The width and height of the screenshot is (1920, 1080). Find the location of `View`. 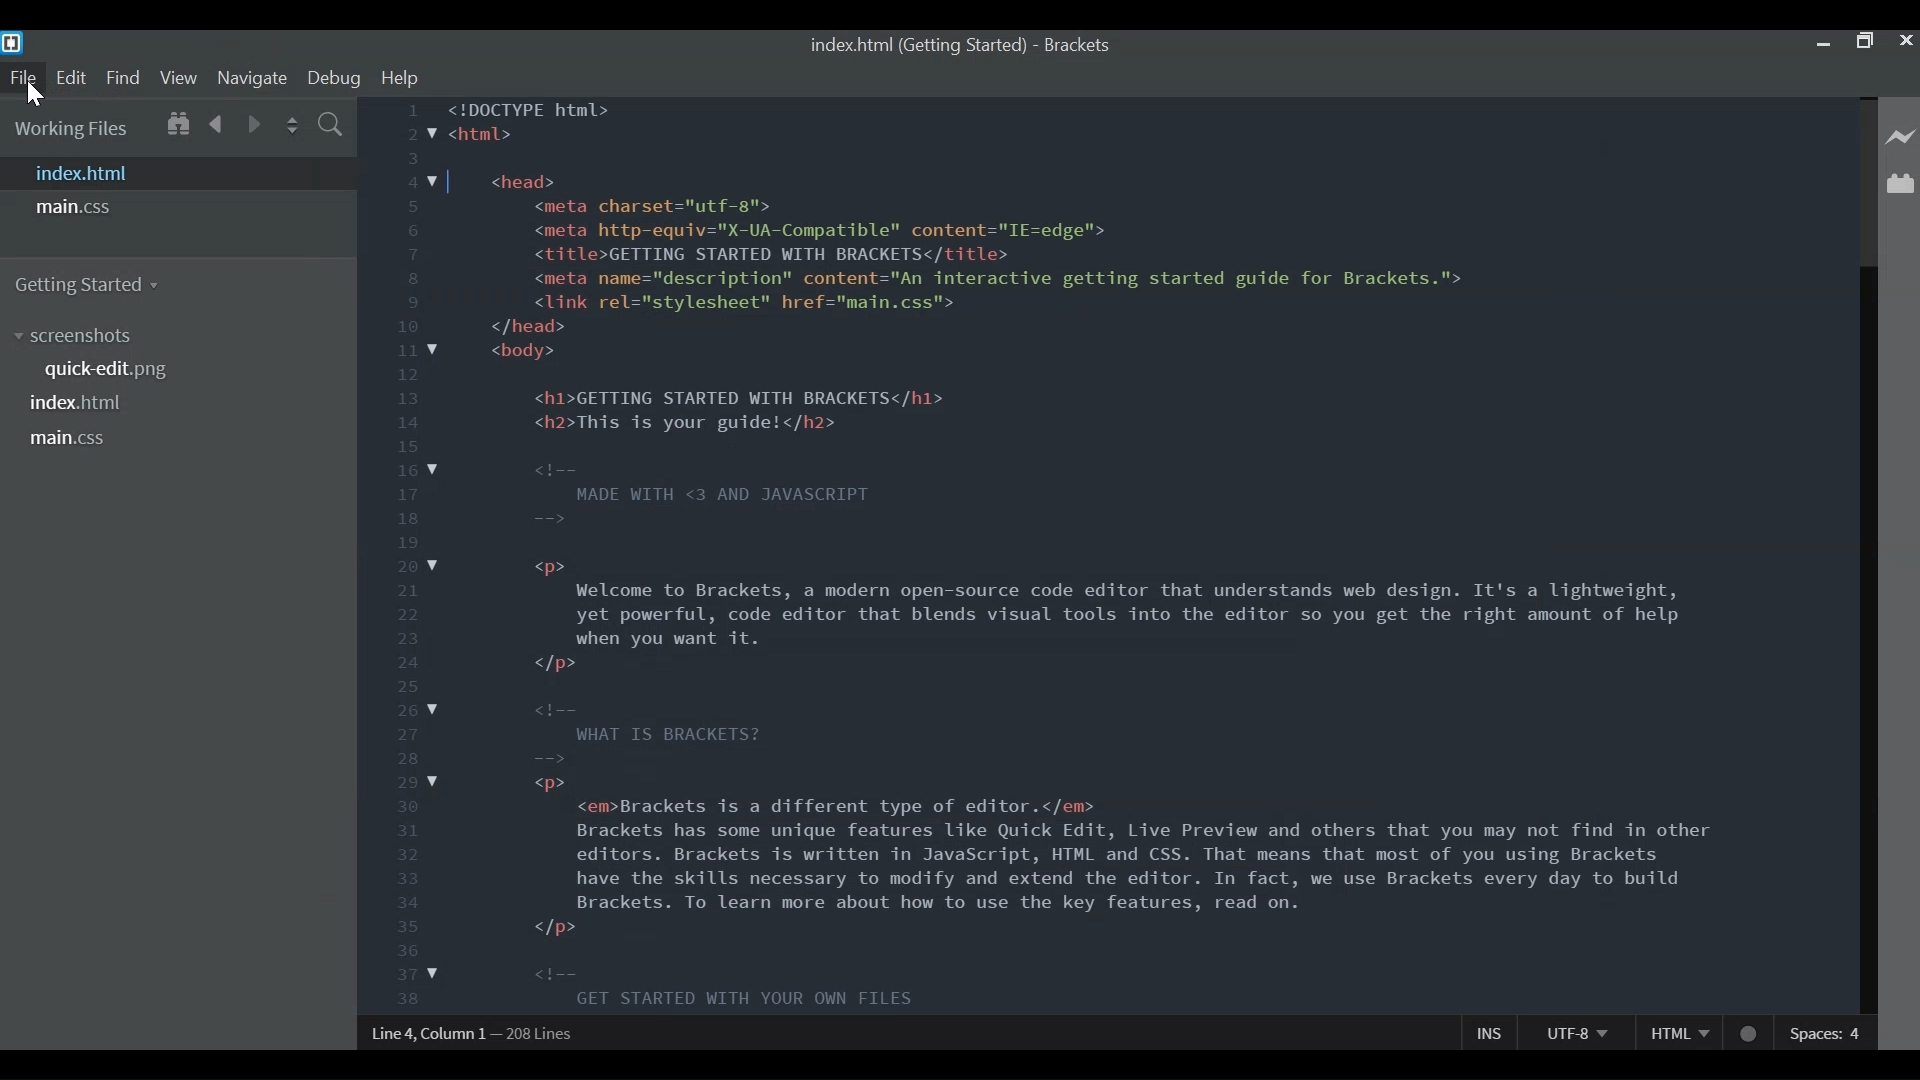

View is located at coordinates (179, 78).